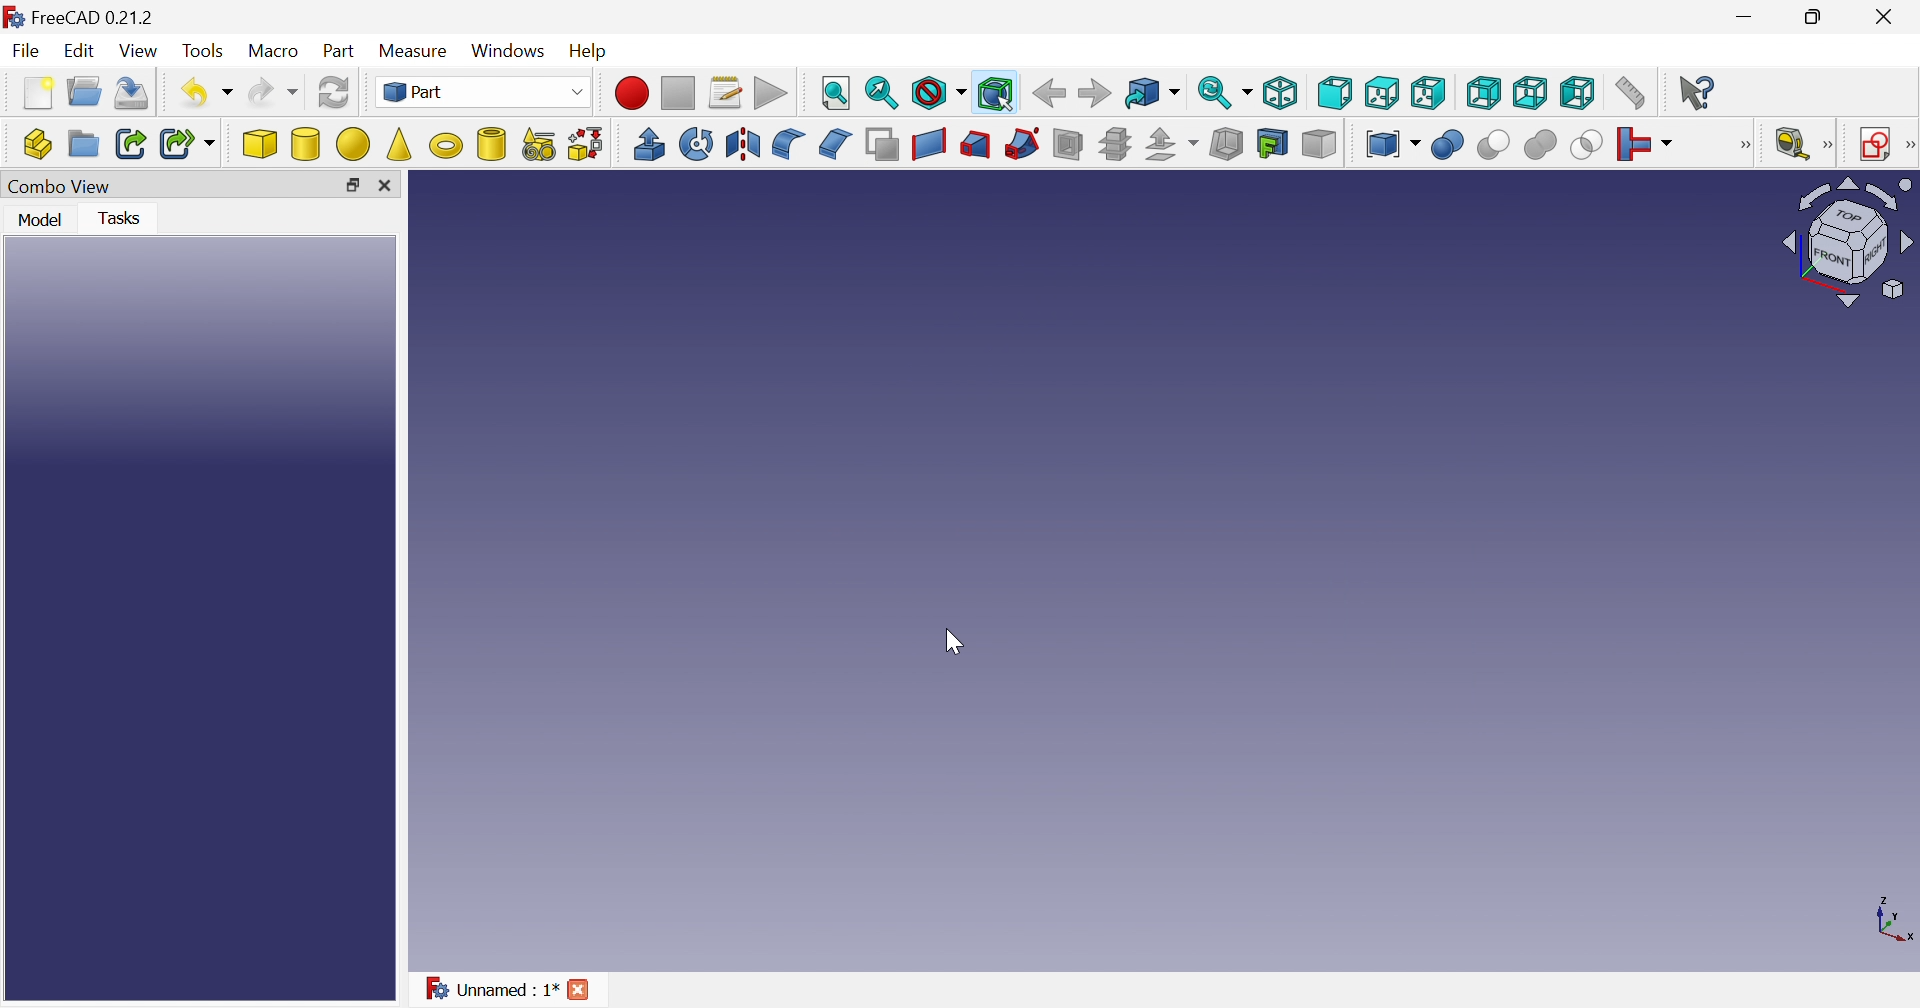  I want to click on Fit selection, so click(882, 94).